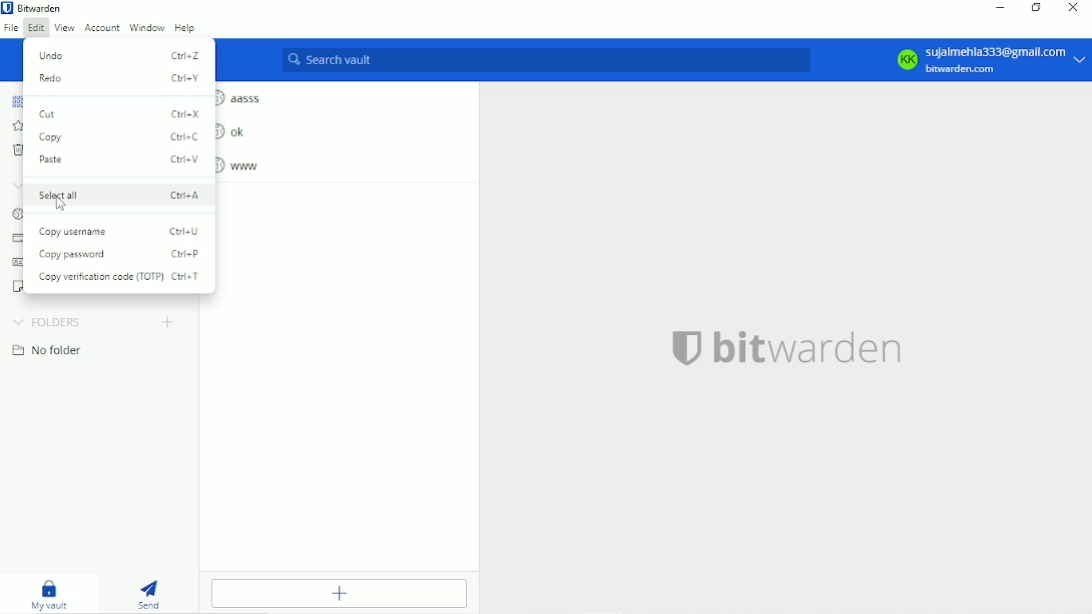 Image resolution: width=1092 pixels, height=614 pixels. What do you see at coordinates (121, 160) in the screenshot?
I see `Paste` at bounding box center [121, 160].